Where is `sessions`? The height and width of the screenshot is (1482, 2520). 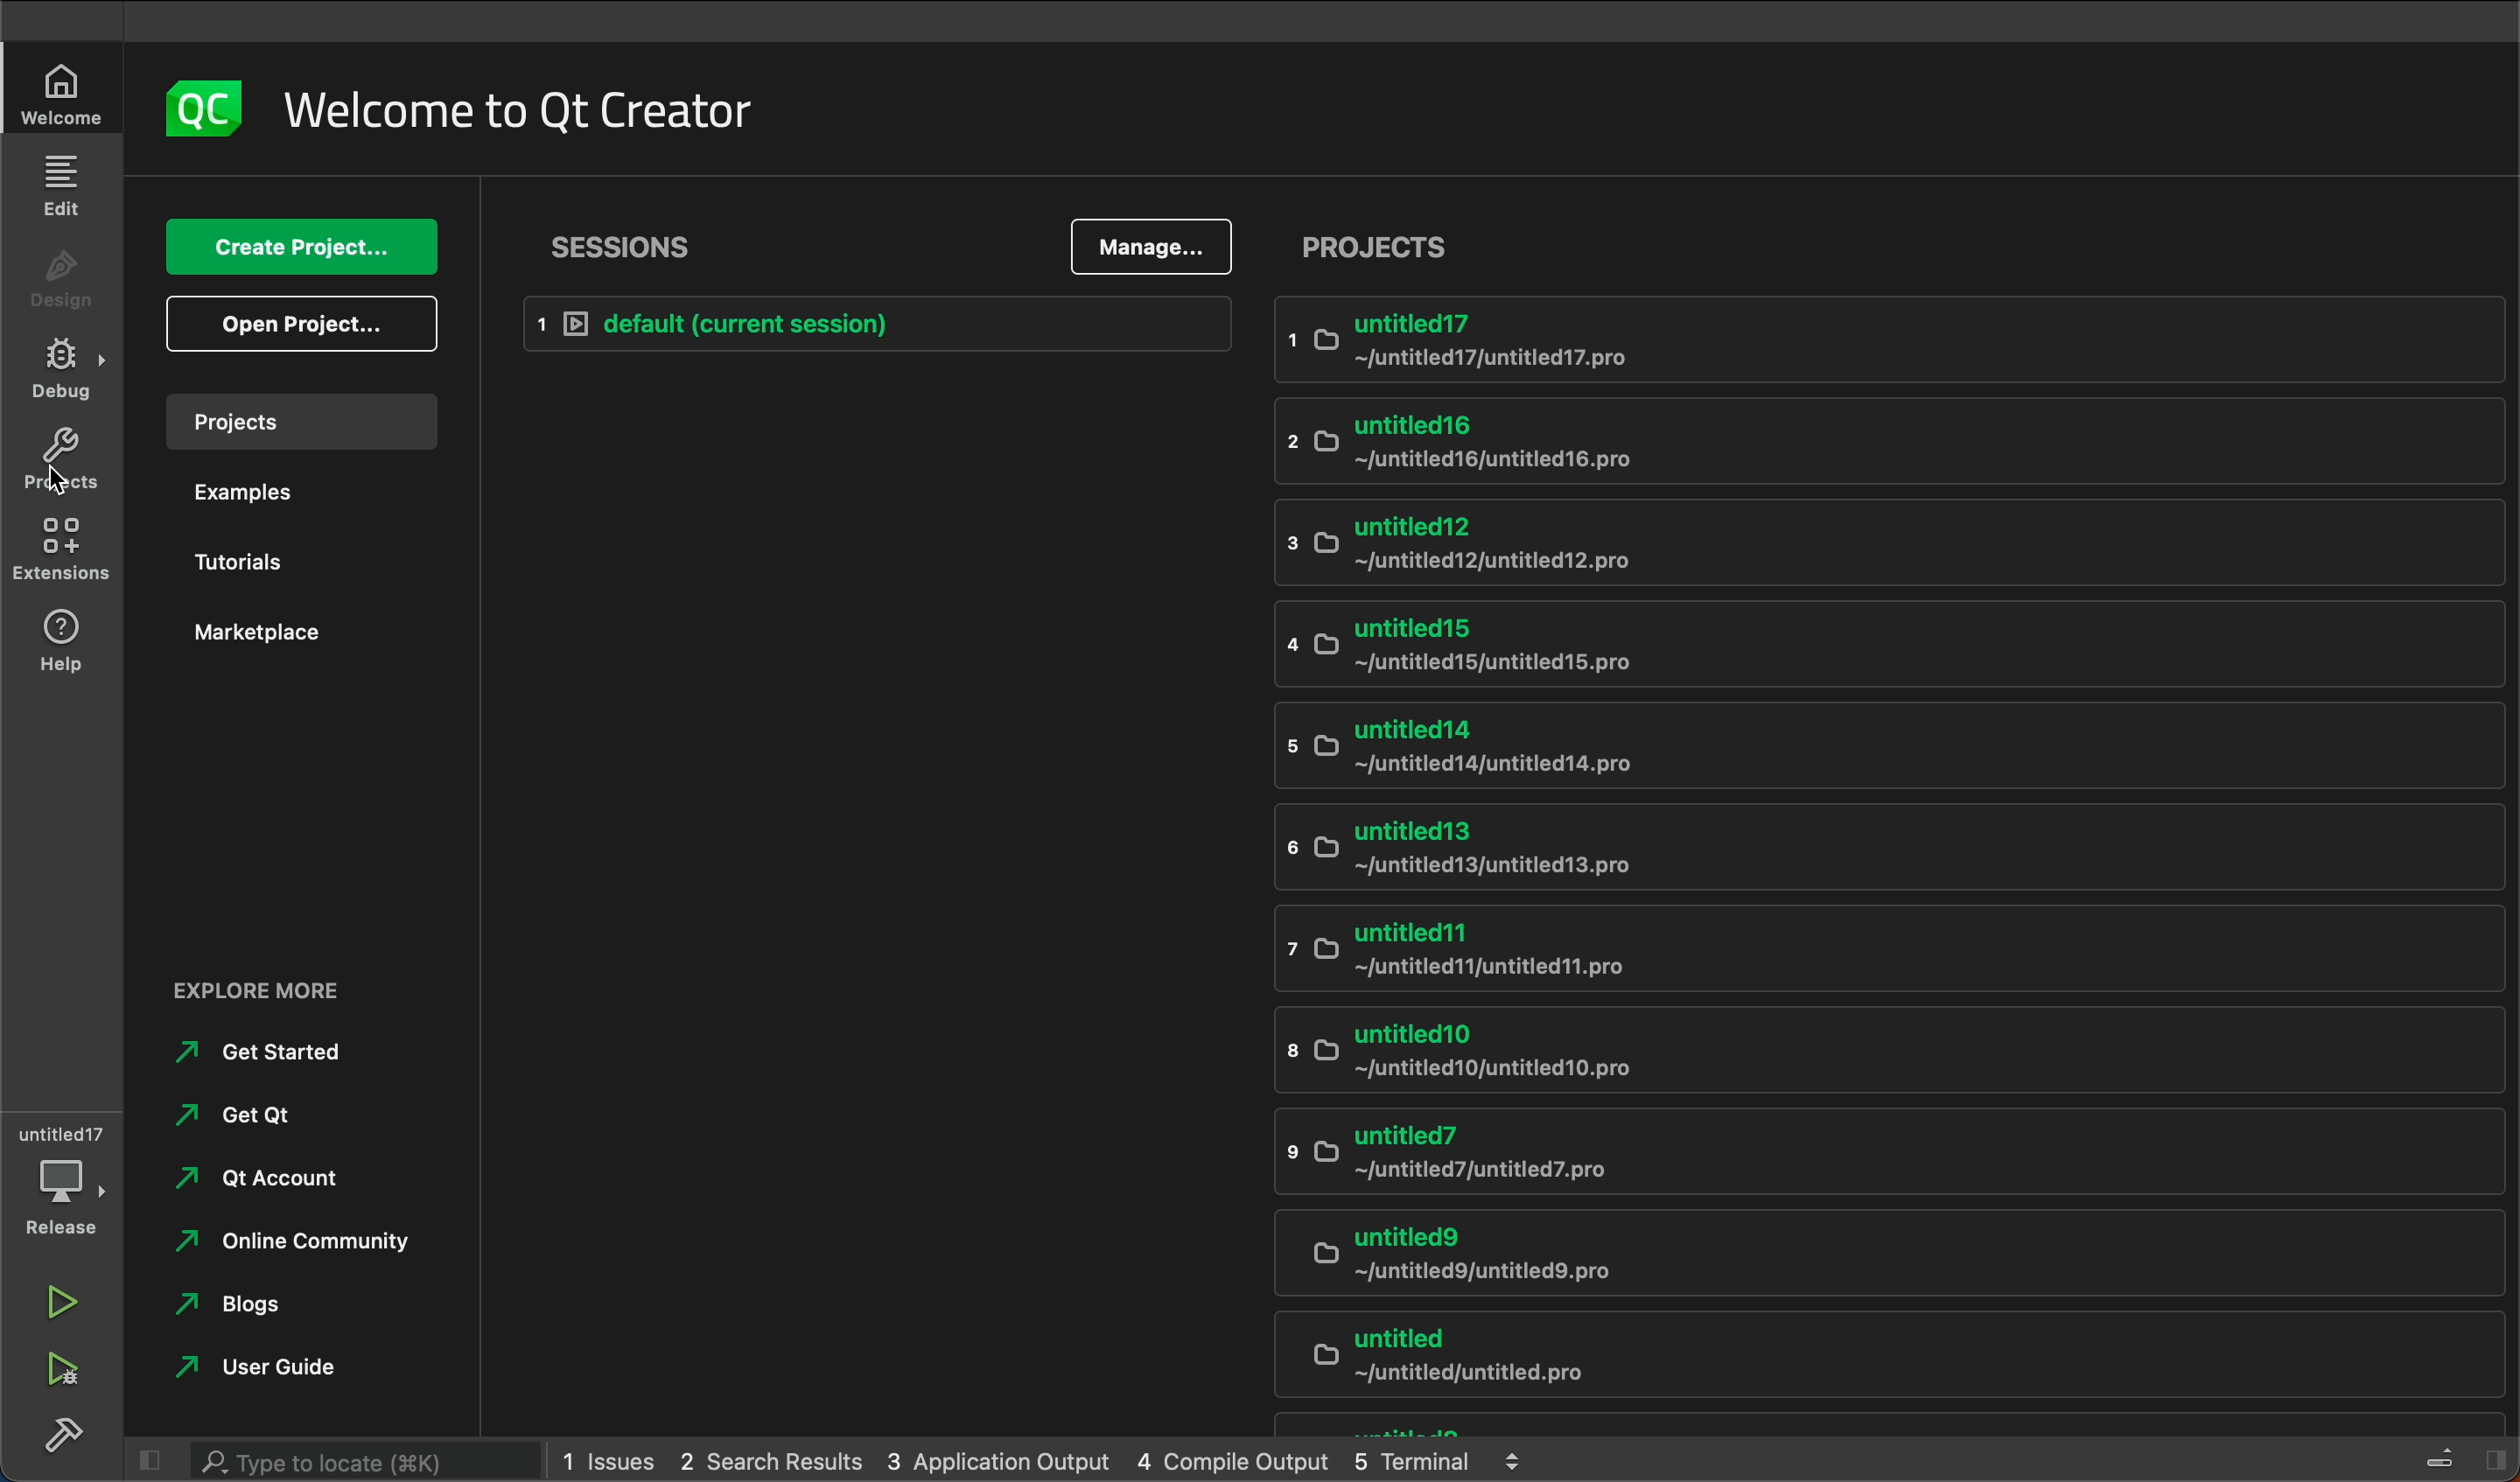 sessions is located at coordinates (634, 247).